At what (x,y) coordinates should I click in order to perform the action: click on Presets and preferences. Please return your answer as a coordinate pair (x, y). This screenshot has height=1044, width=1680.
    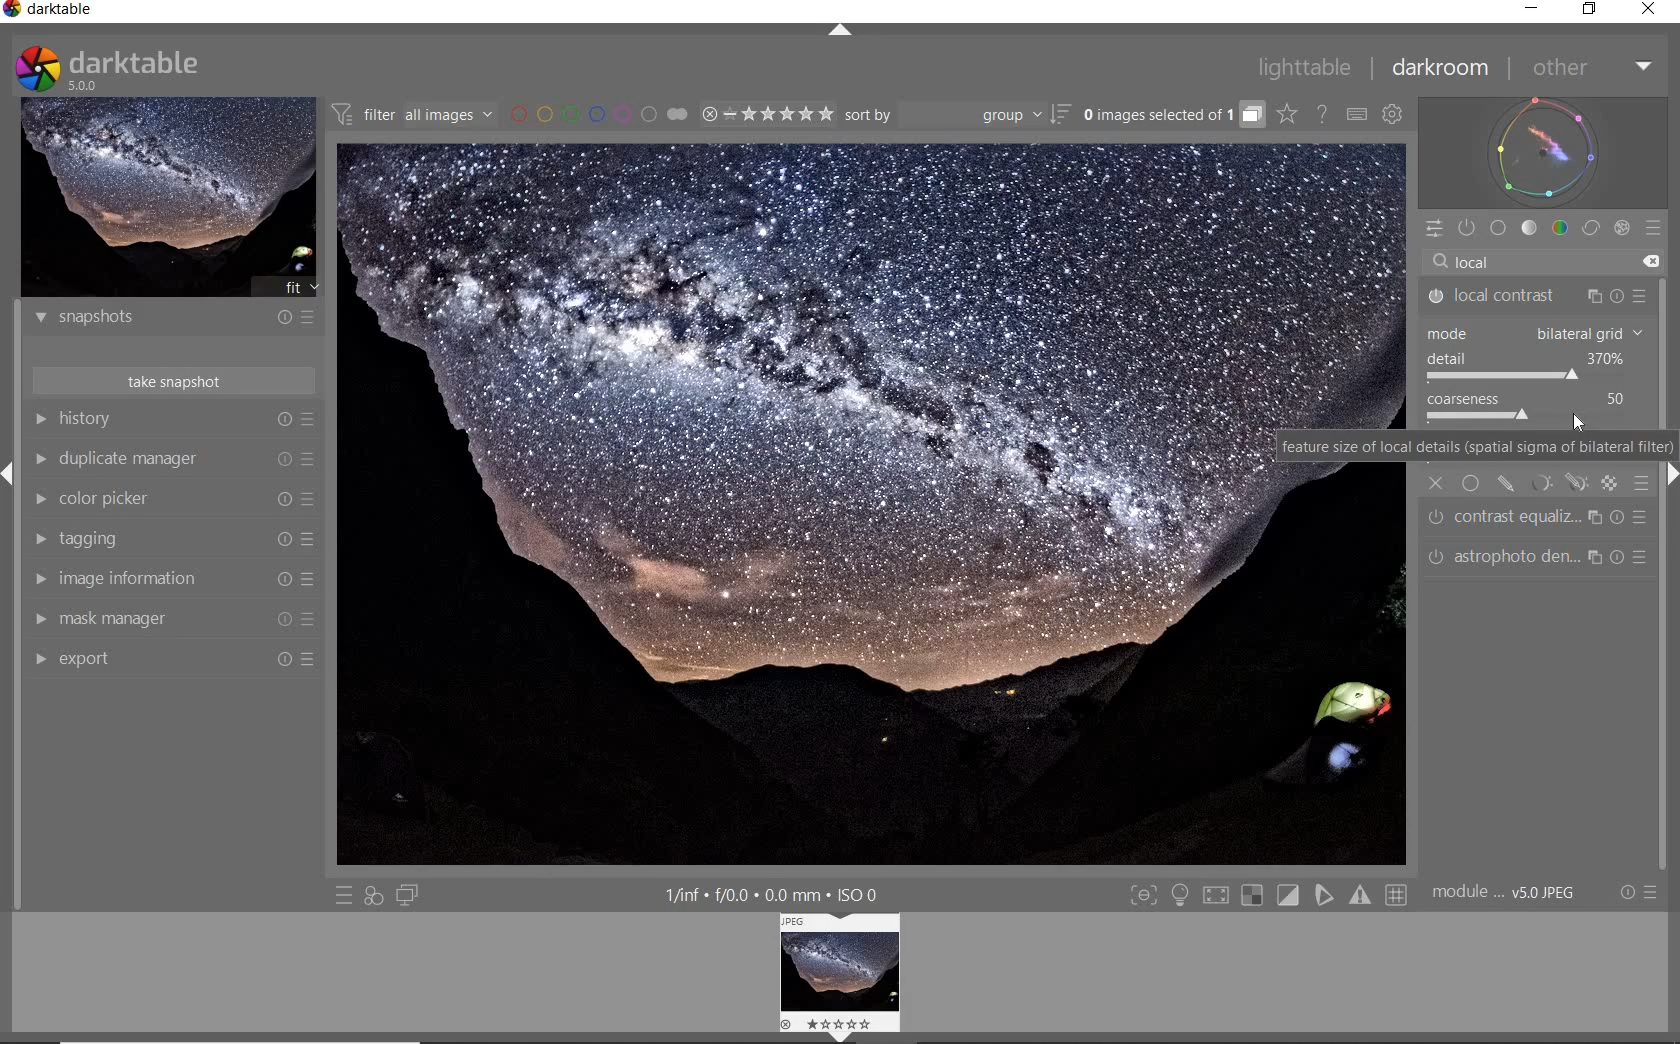
    Looking at the image, I should click on (311, 618).